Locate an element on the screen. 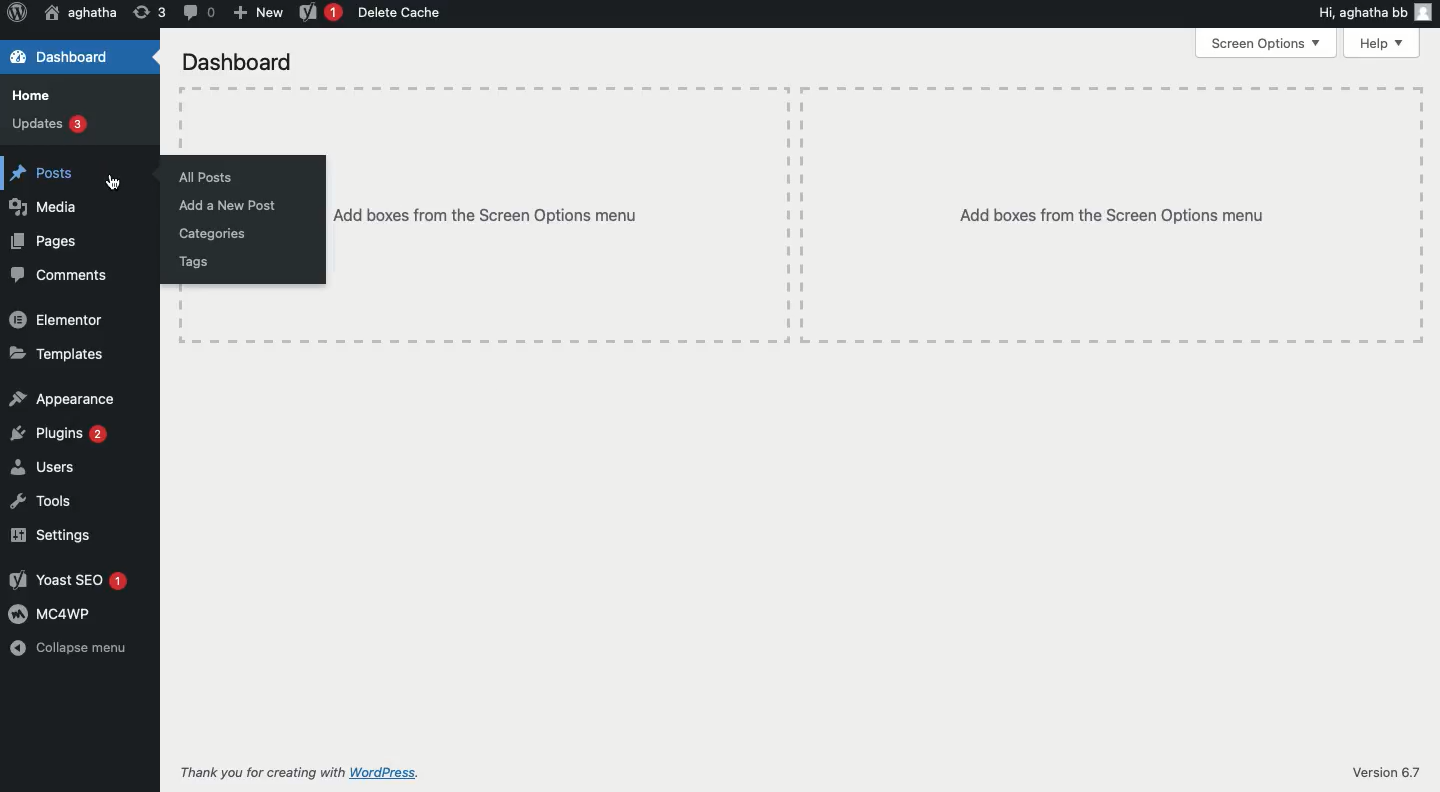  Version 6.7 is located at coordinates (1387, 773).